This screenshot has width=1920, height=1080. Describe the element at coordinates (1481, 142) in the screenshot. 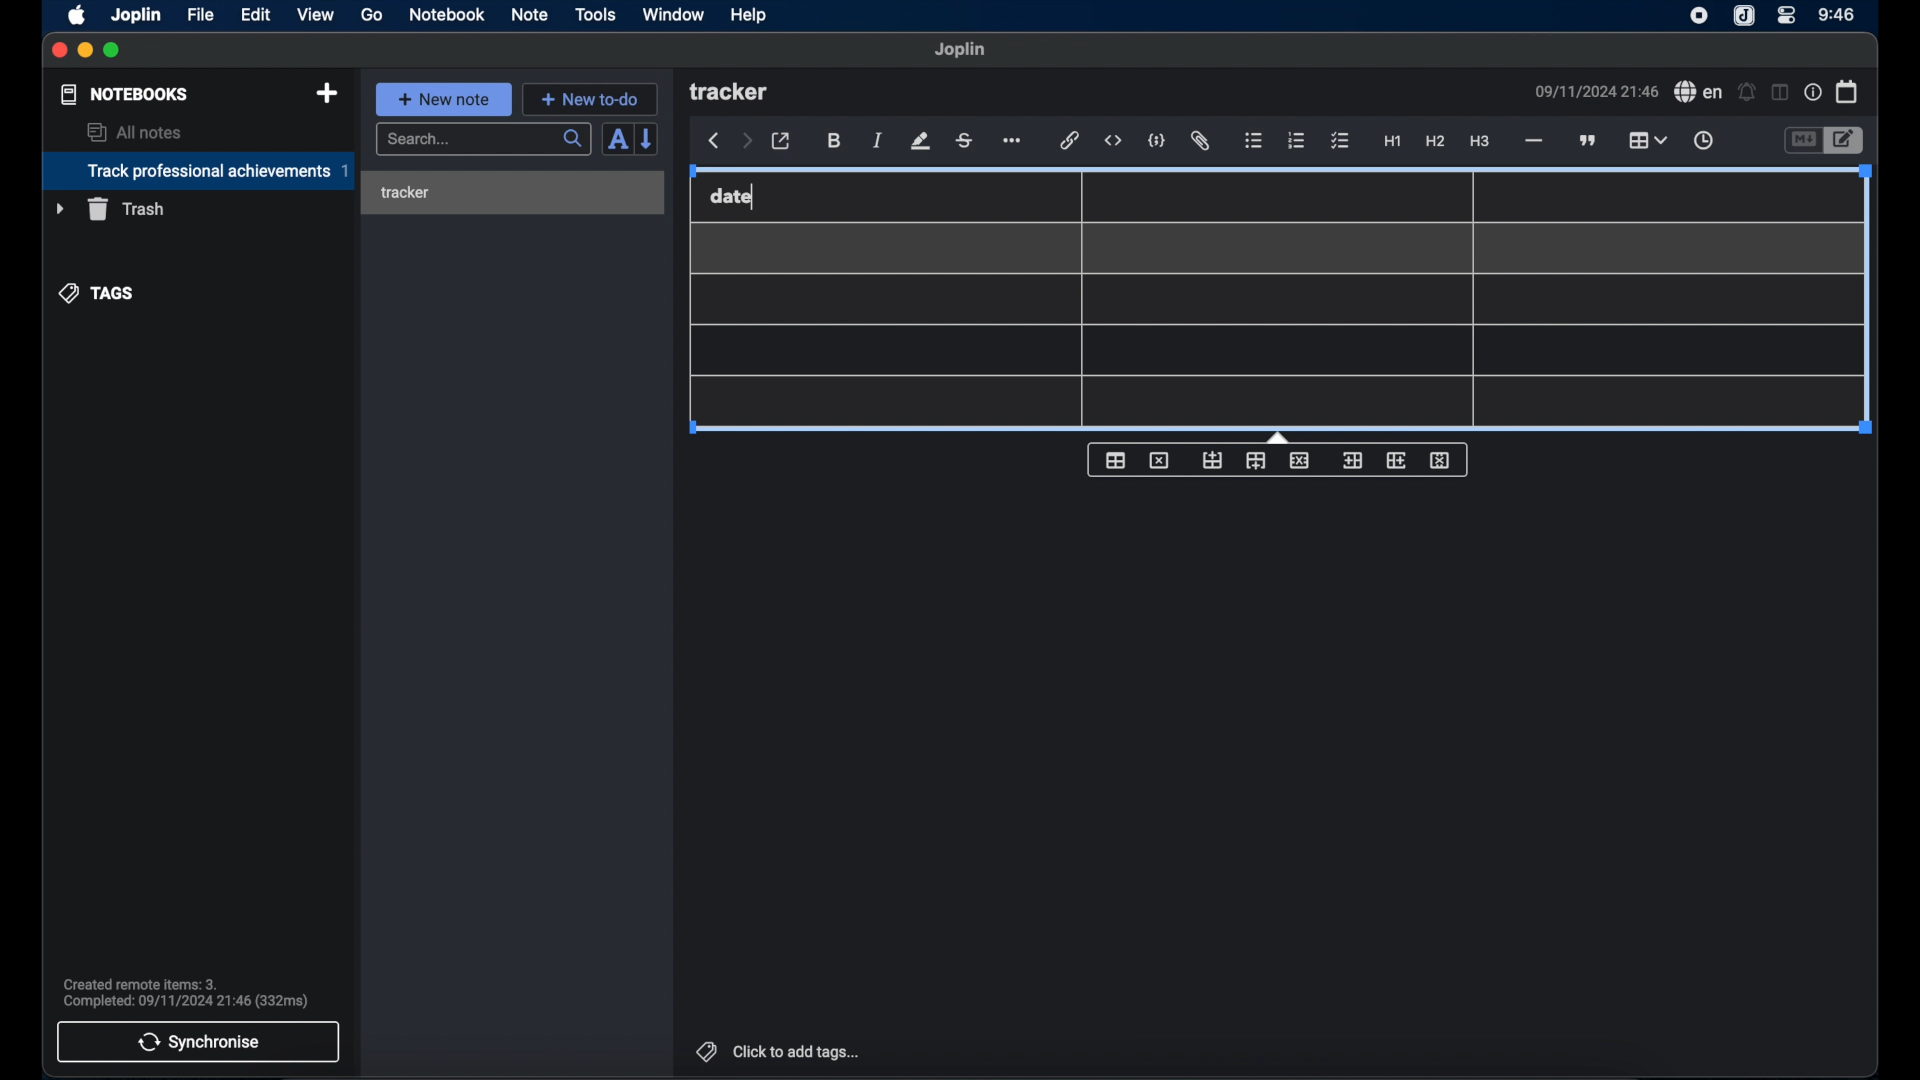

I see `heading 3` at that location.